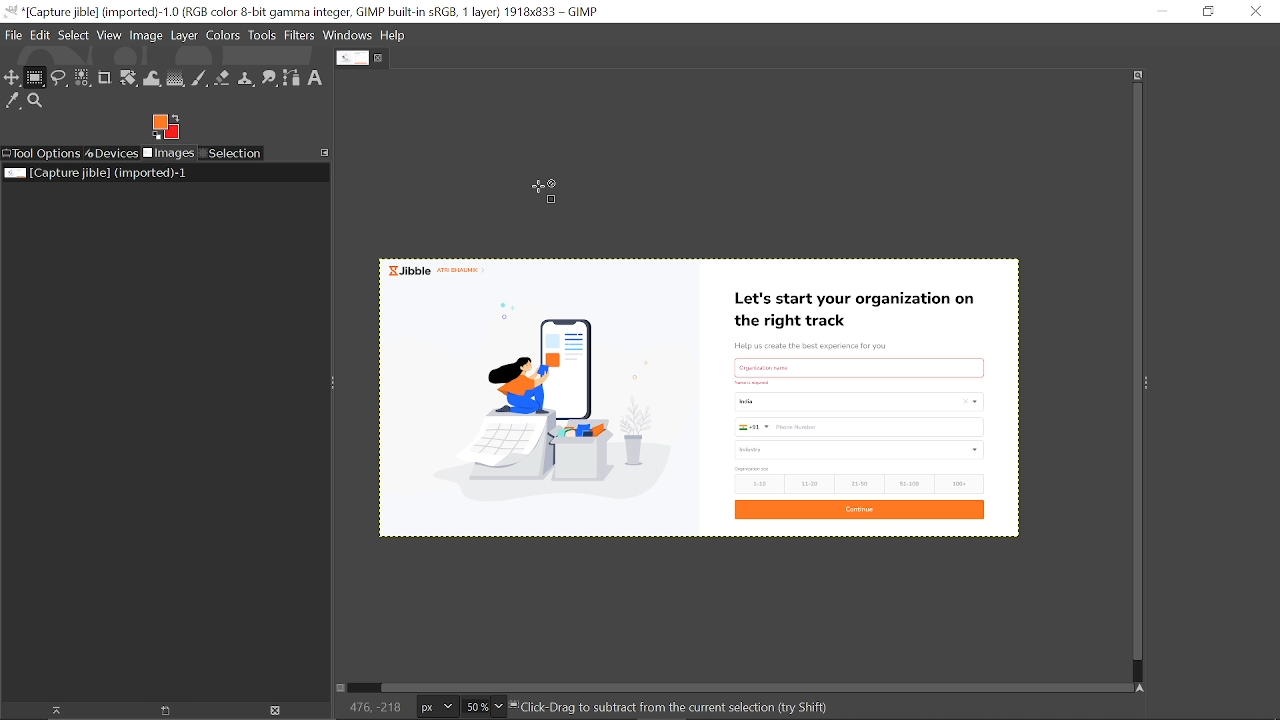 This screenshot has width=1280, height=720. Describe the element at coordinates (1139, 687) in the screenshot. I see `Navigate this window` at that location.